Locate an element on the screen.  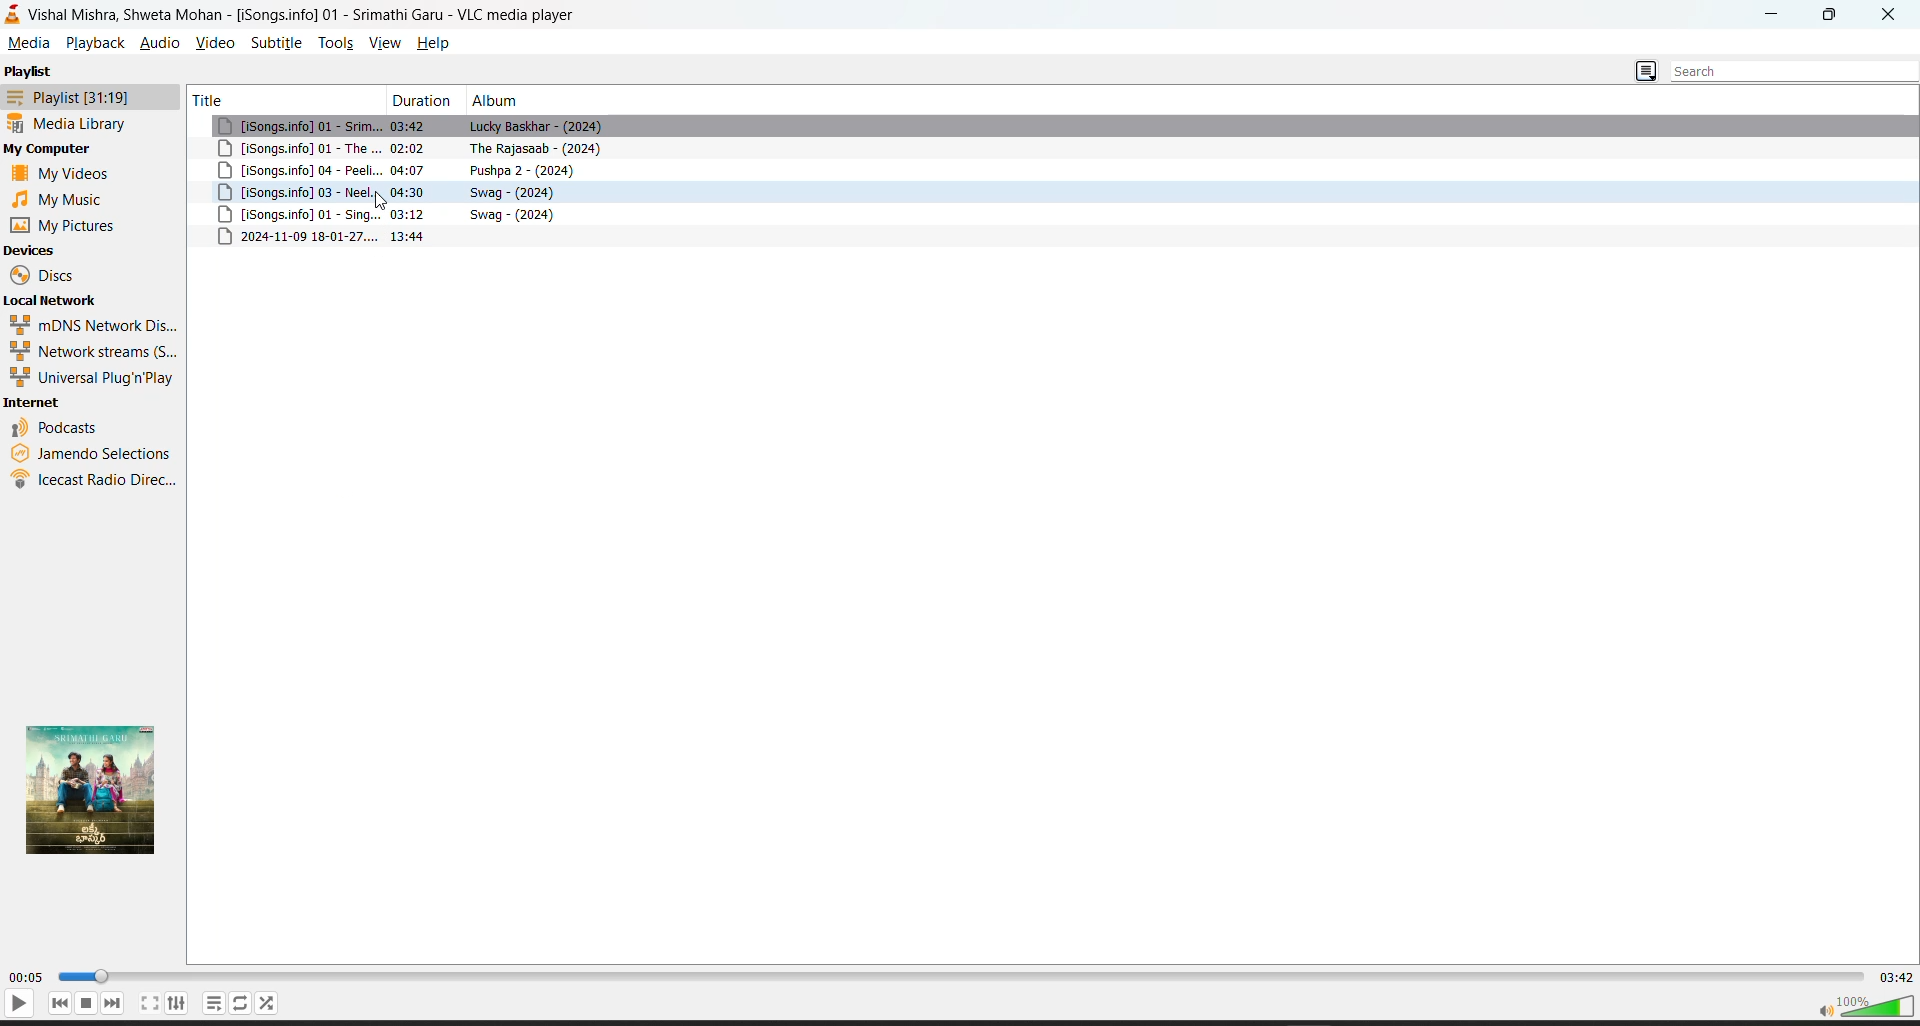
playlist is located at coordinates (241, 1002).